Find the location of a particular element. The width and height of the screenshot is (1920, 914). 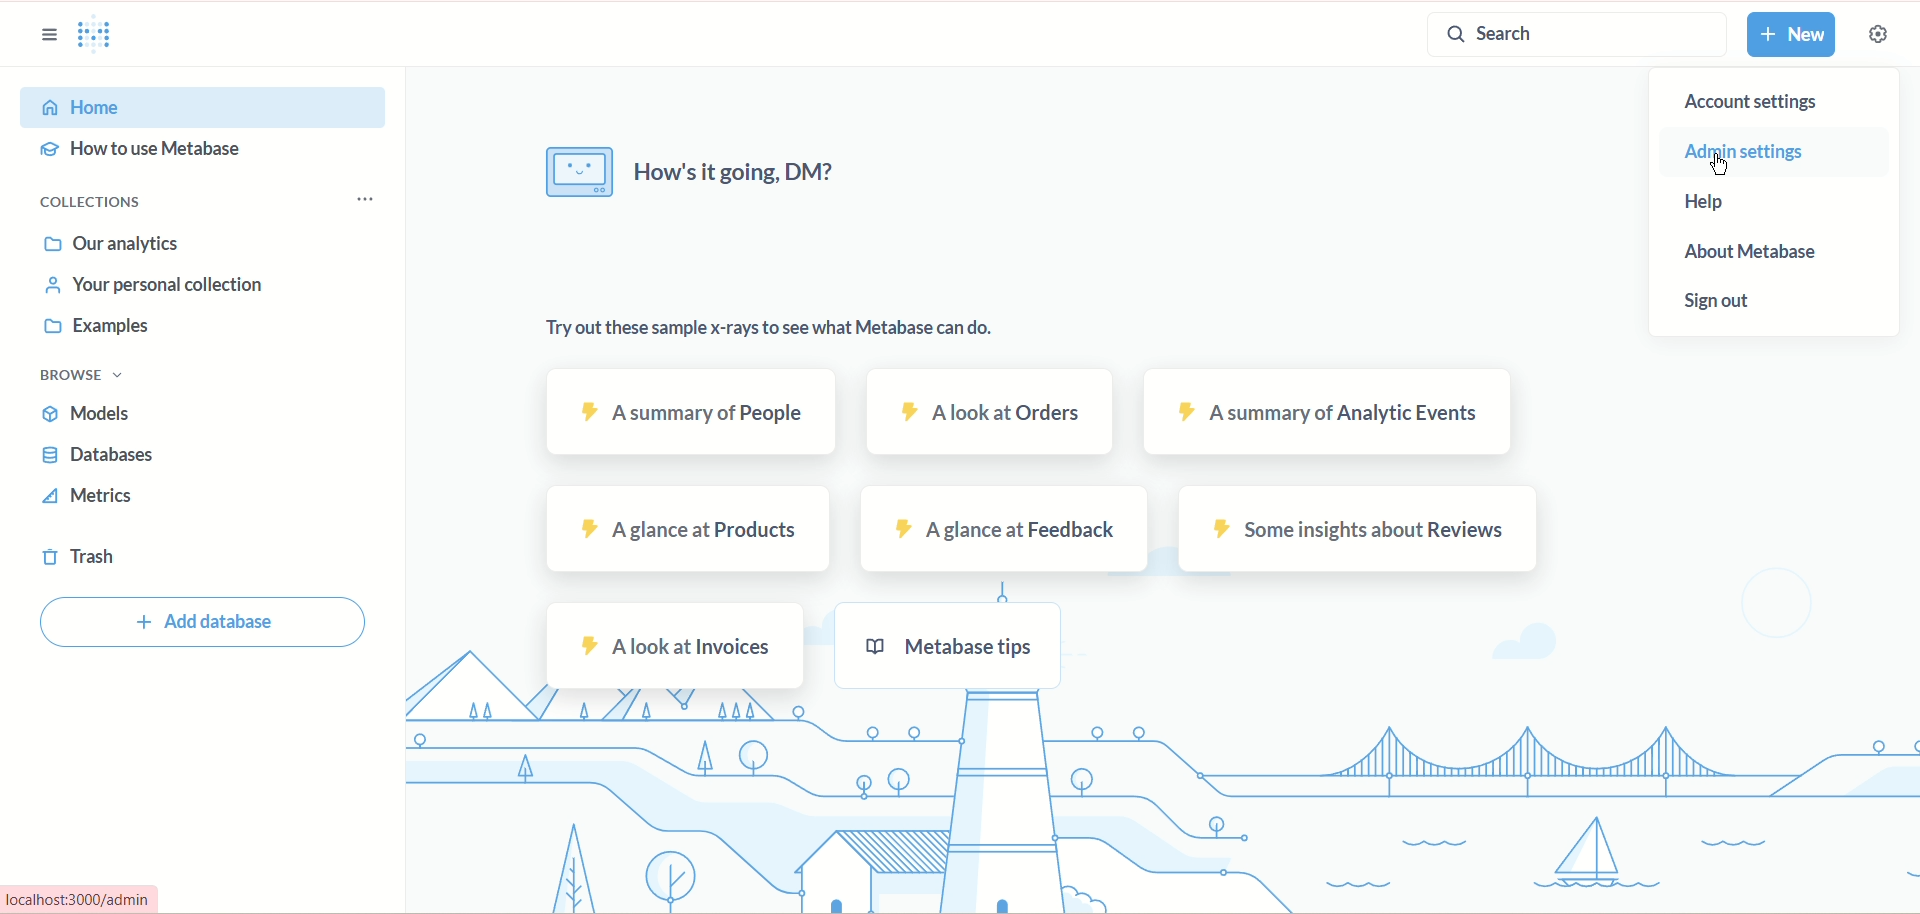

collections is located at coordinates (91, 204).